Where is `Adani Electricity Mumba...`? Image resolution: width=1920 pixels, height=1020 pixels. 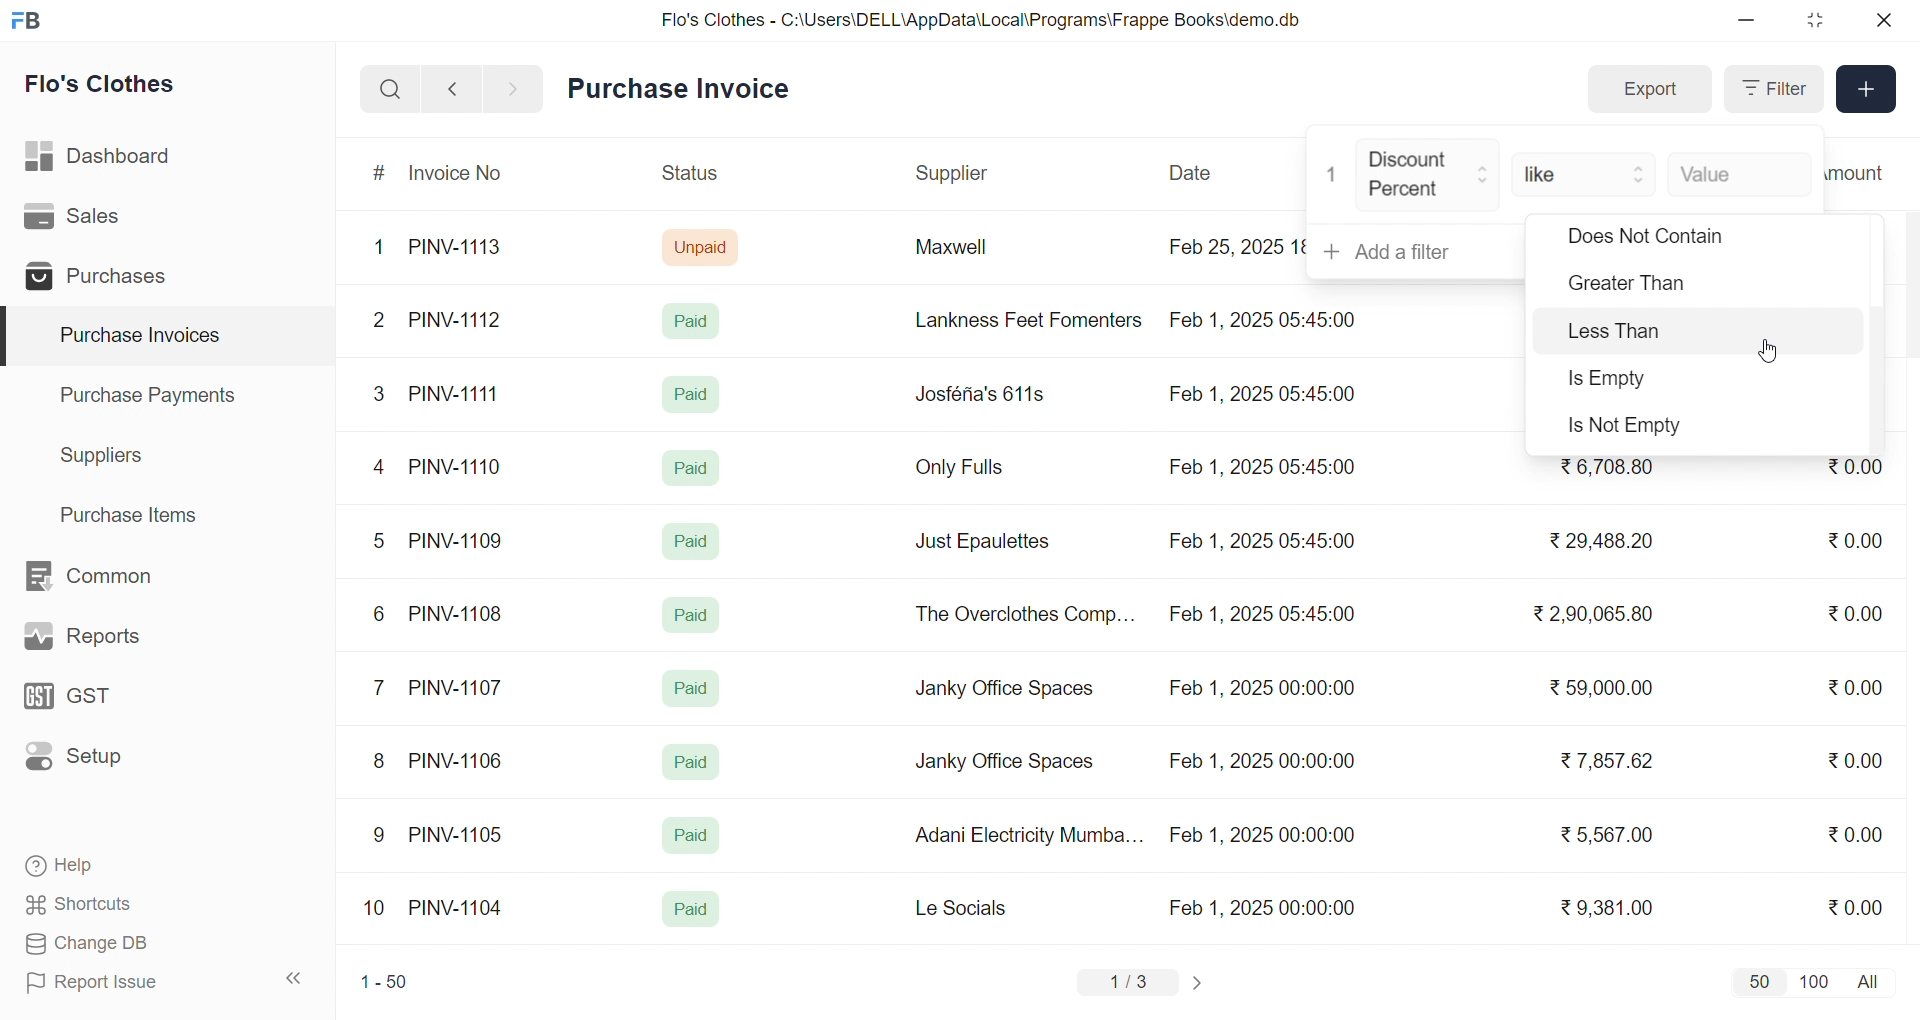
Adani Electricity Mumba... is located at coordinates (1031, 836).